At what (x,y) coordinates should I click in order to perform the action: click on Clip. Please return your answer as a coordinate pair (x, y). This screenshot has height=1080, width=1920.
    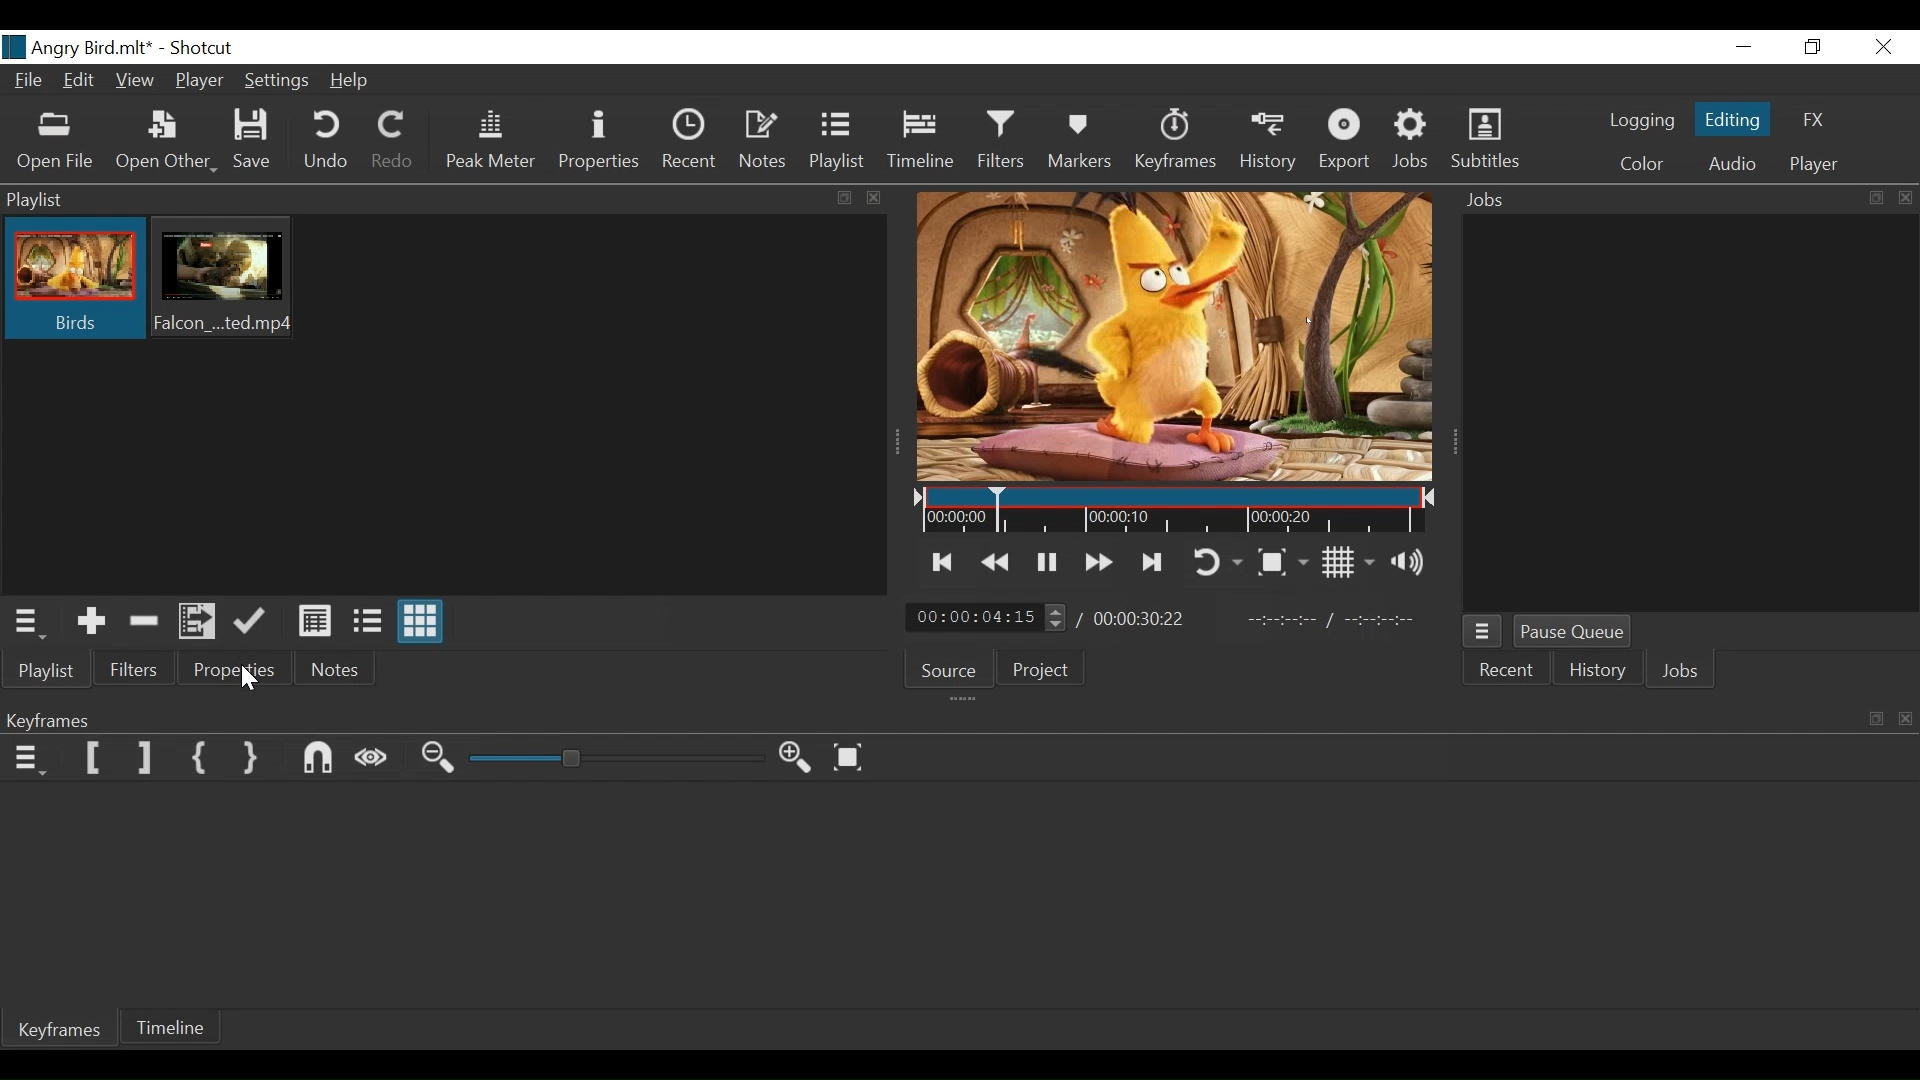
    Looking at the image, I should click on (73, 280).